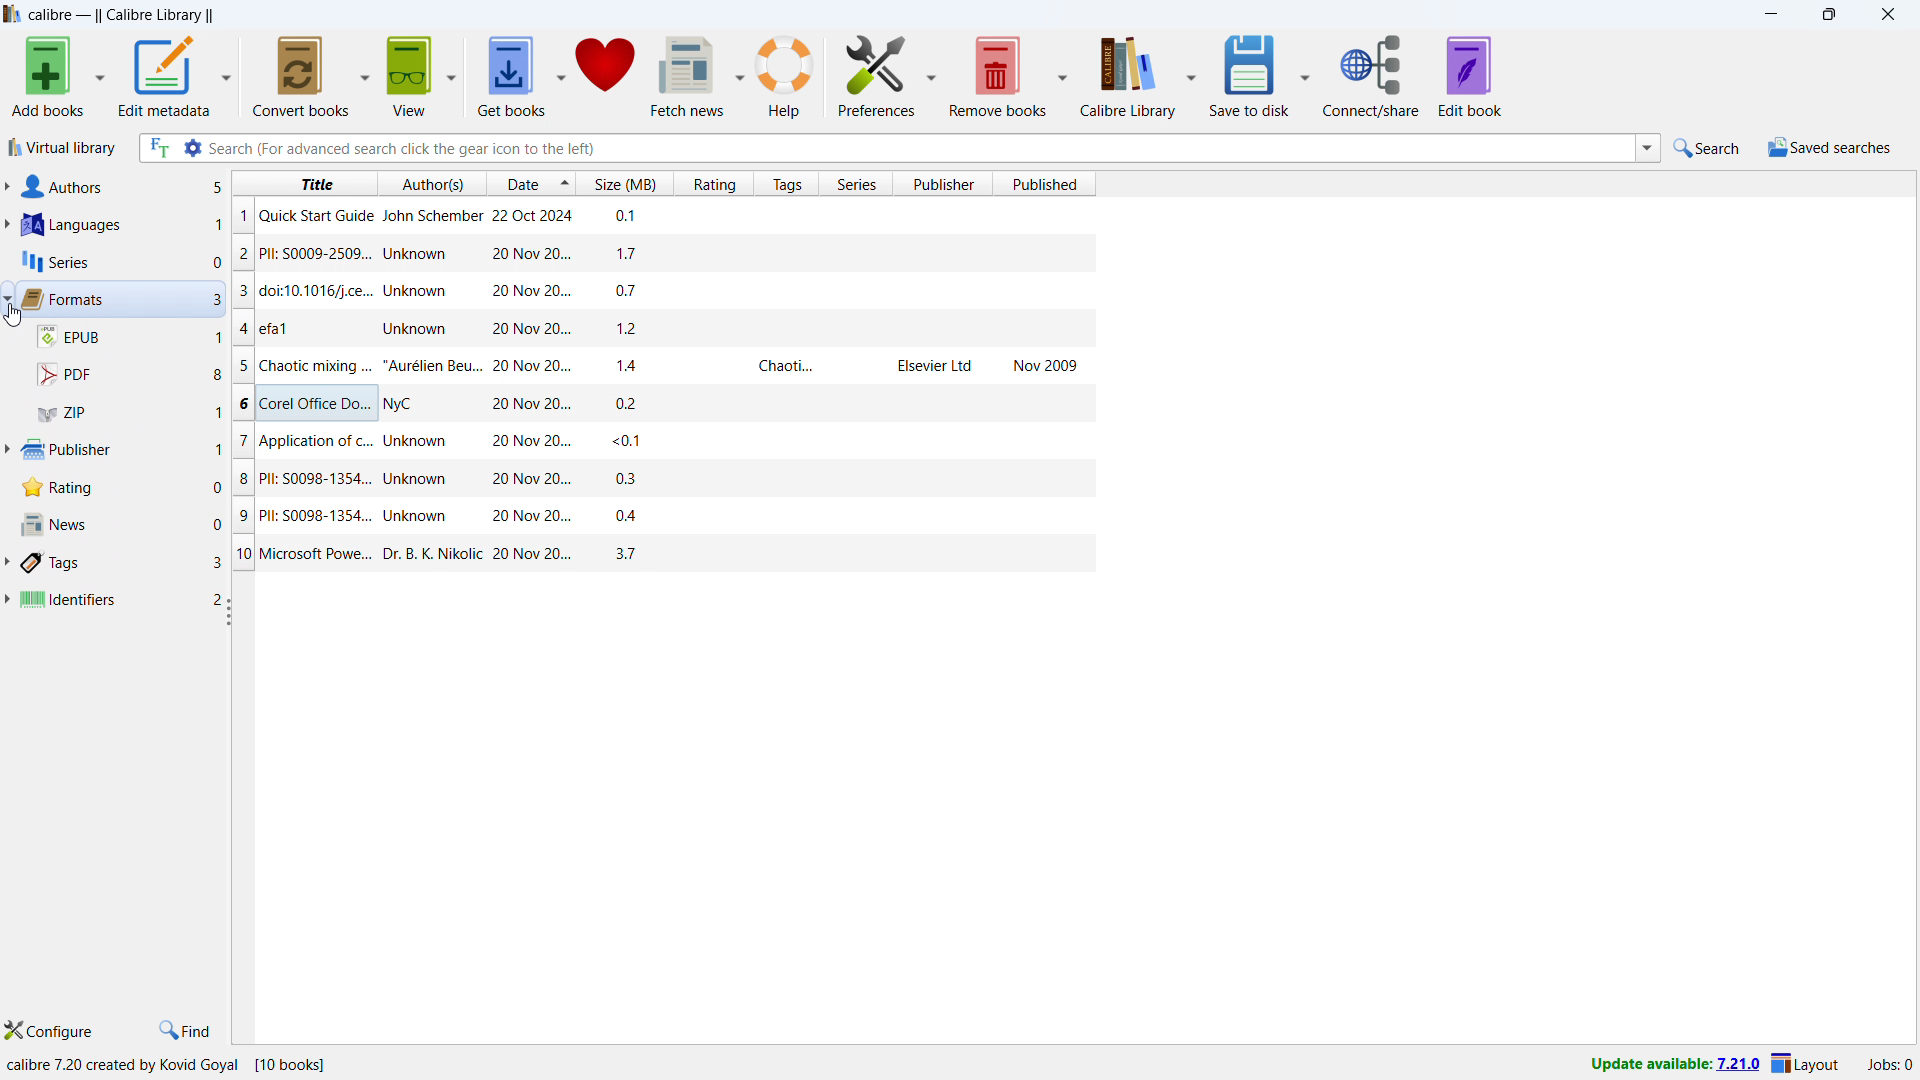 The image size is (1920, 1080). What do you see at coordinates (13, 450) in the screenshot?
I see `expand publishers` at bounding box center [13, 450].